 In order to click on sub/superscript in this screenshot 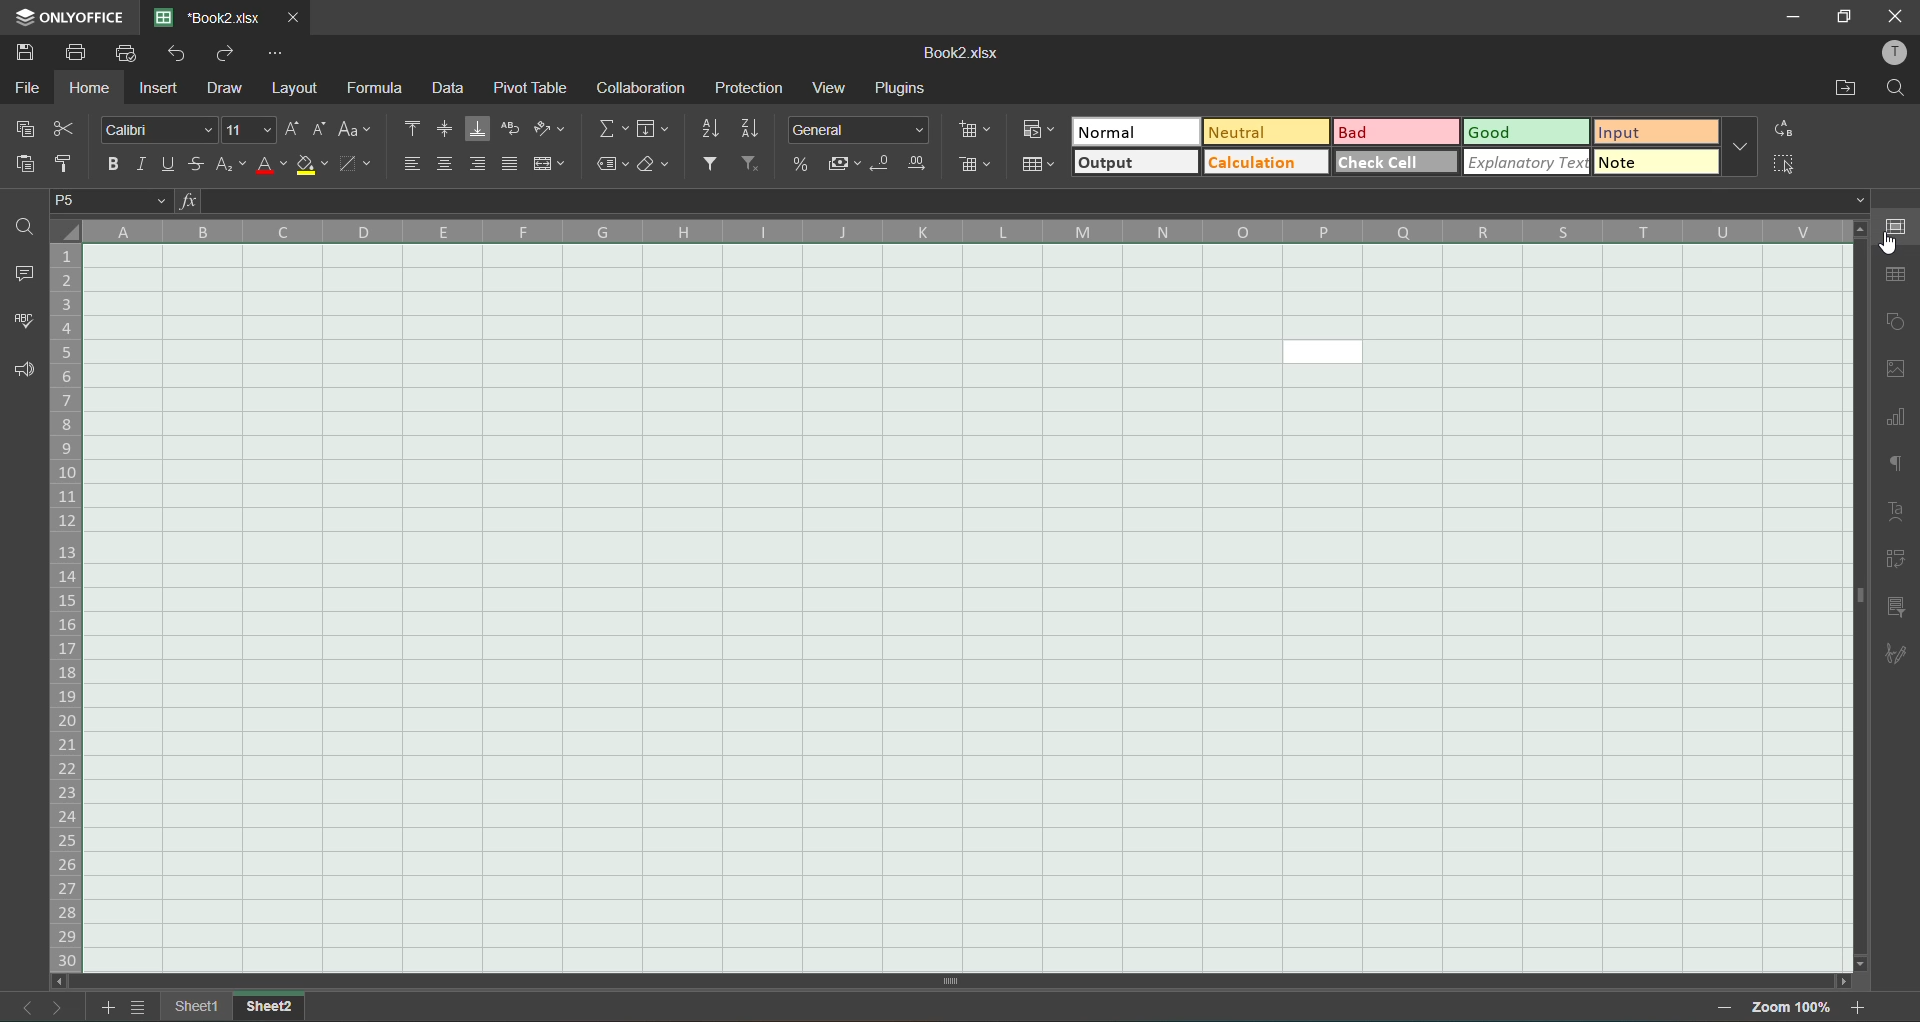, I will do `click(233, 168)`.